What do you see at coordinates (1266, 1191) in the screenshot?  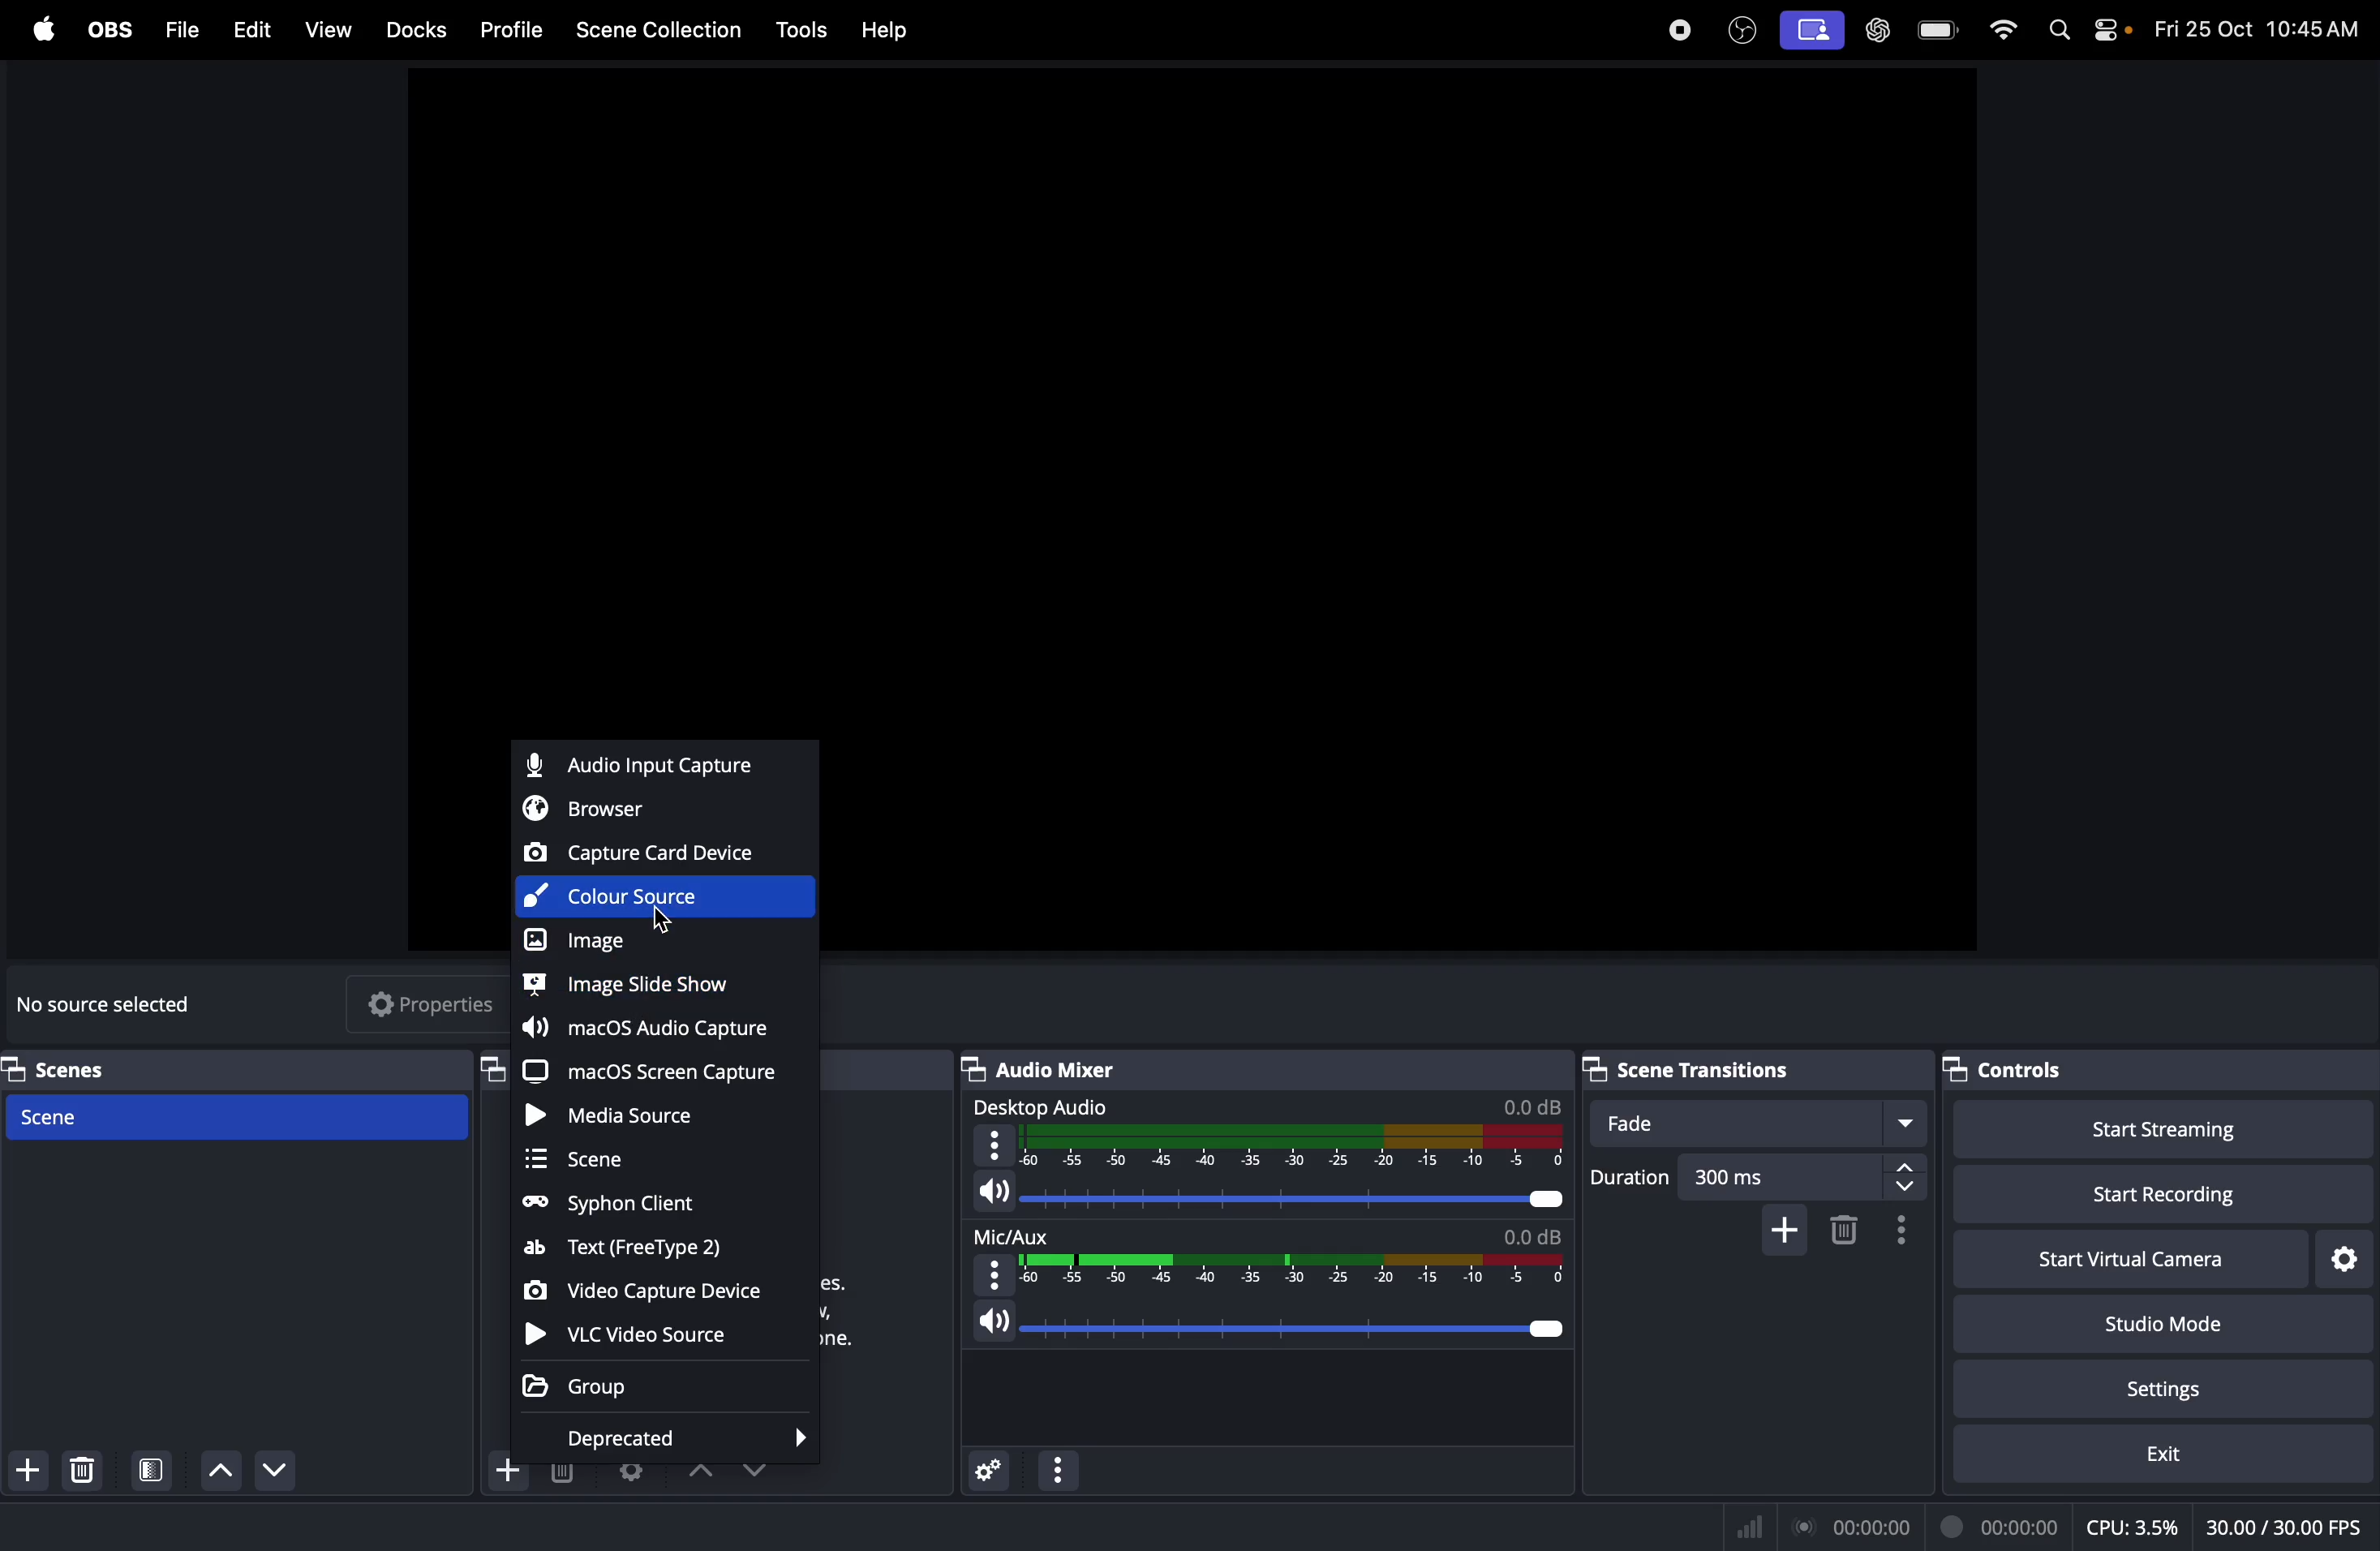 I see `audio level` at bounding box center [1266, 1191].